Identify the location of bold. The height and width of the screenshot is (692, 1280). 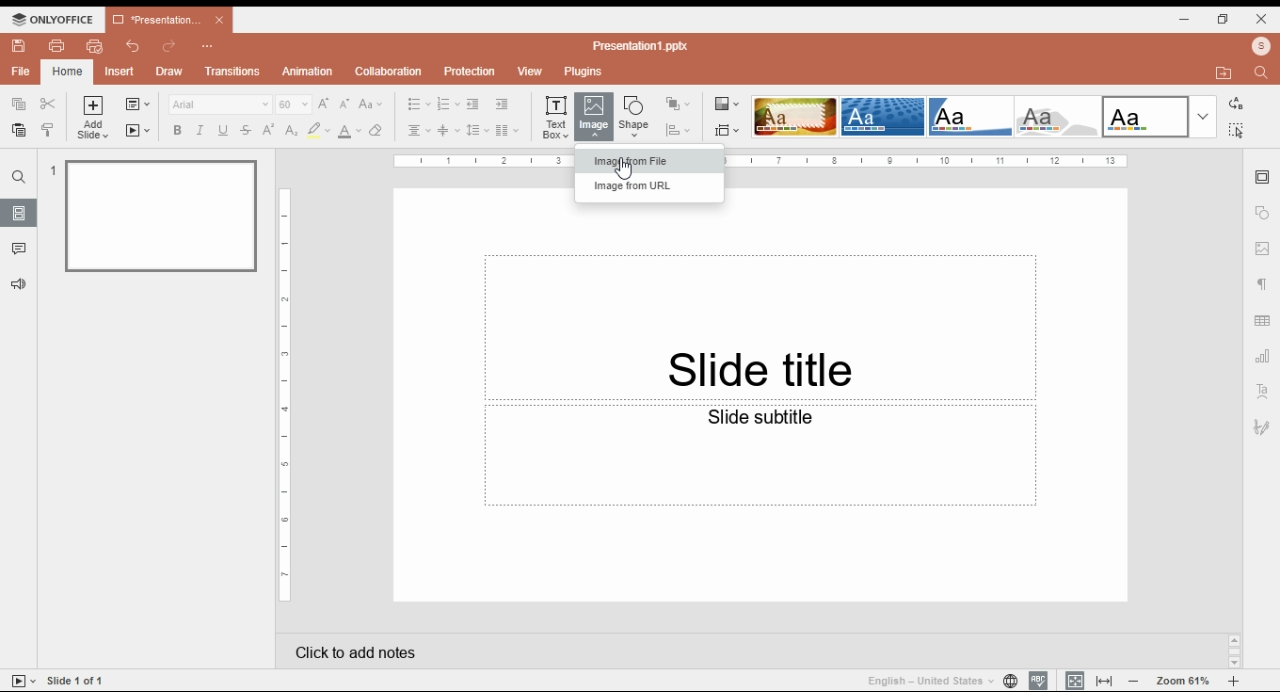
(177, 129).